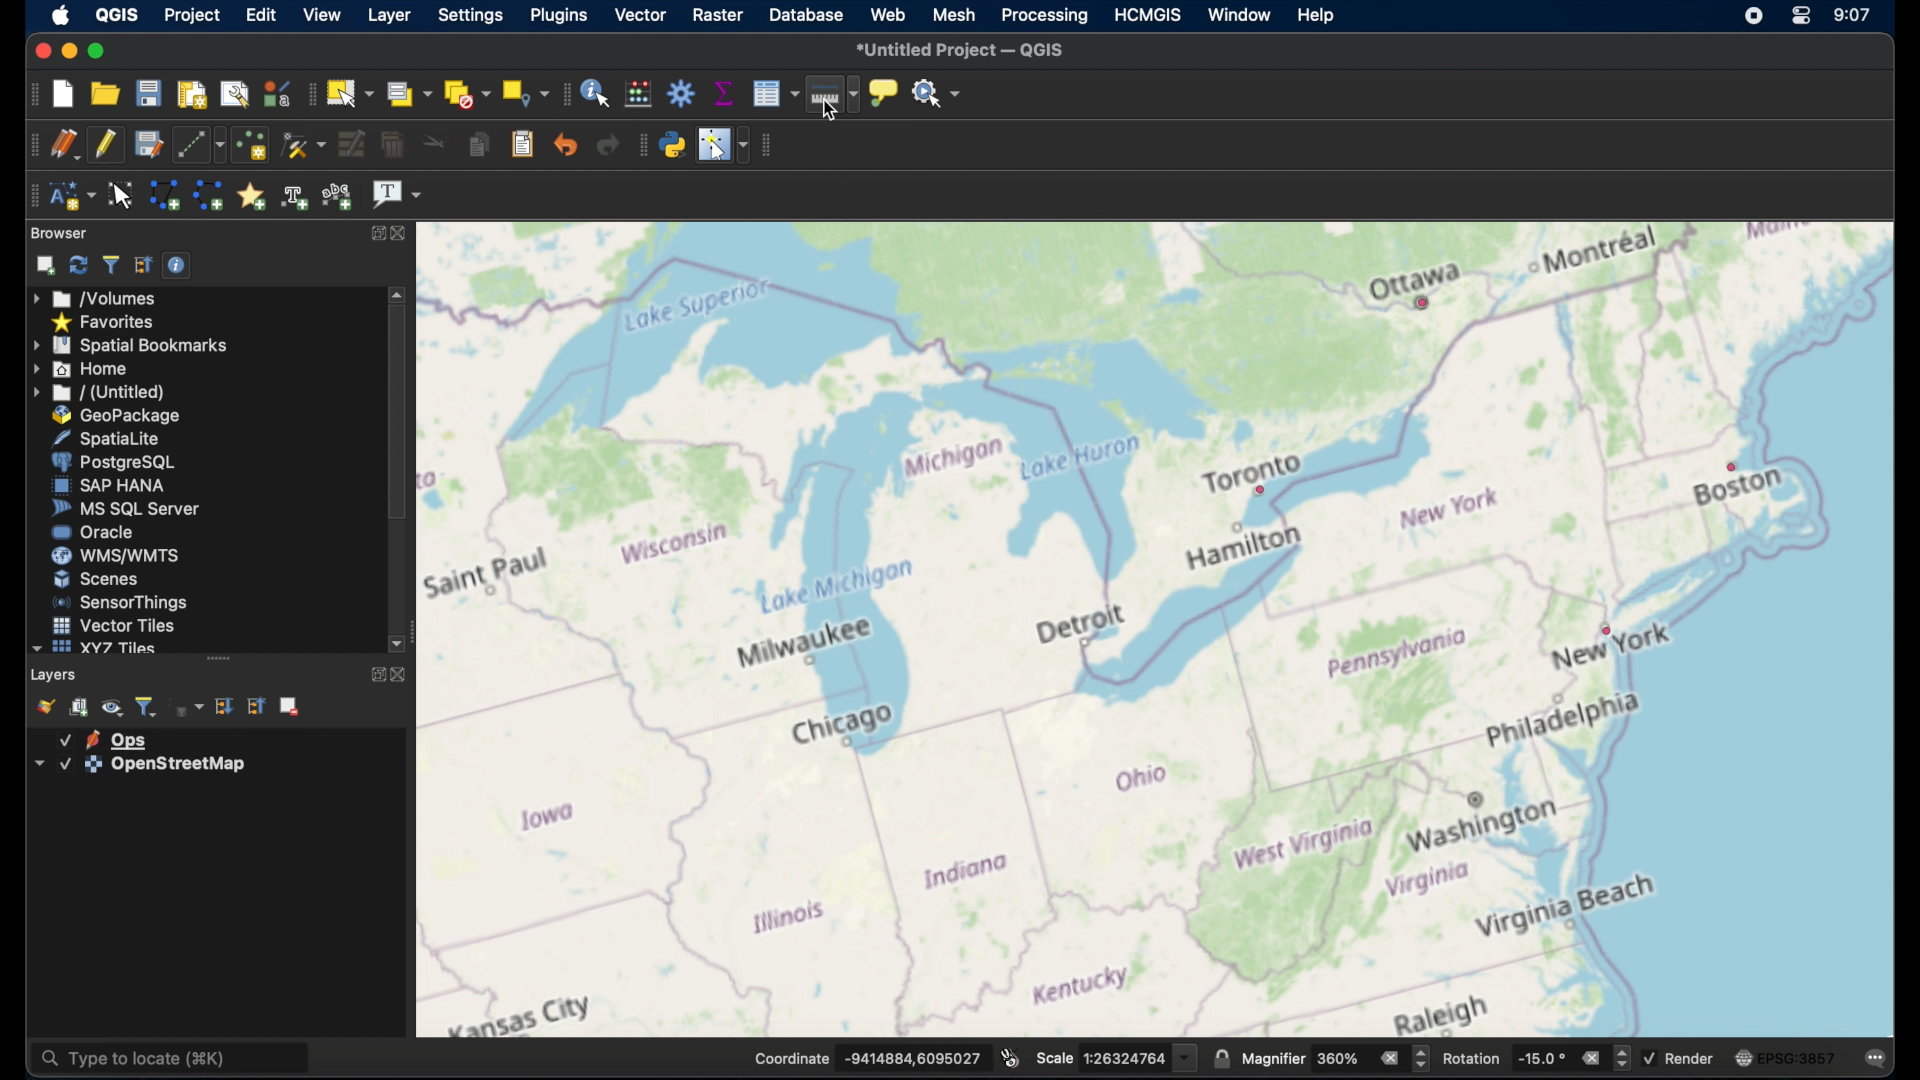  Describe the element at coordinates (61, 233) in the screenshot. I see `browser` at that location.